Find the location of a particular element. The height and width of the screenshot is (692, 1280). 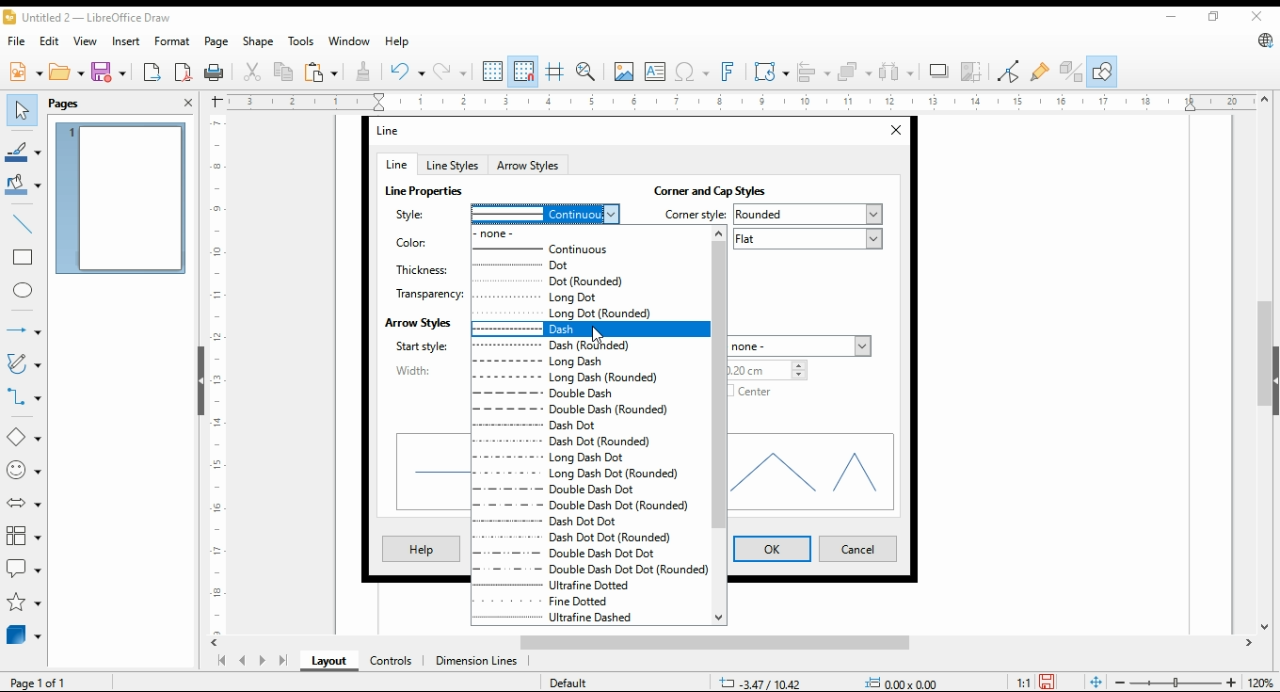

export is located at coordinates (153, 71).